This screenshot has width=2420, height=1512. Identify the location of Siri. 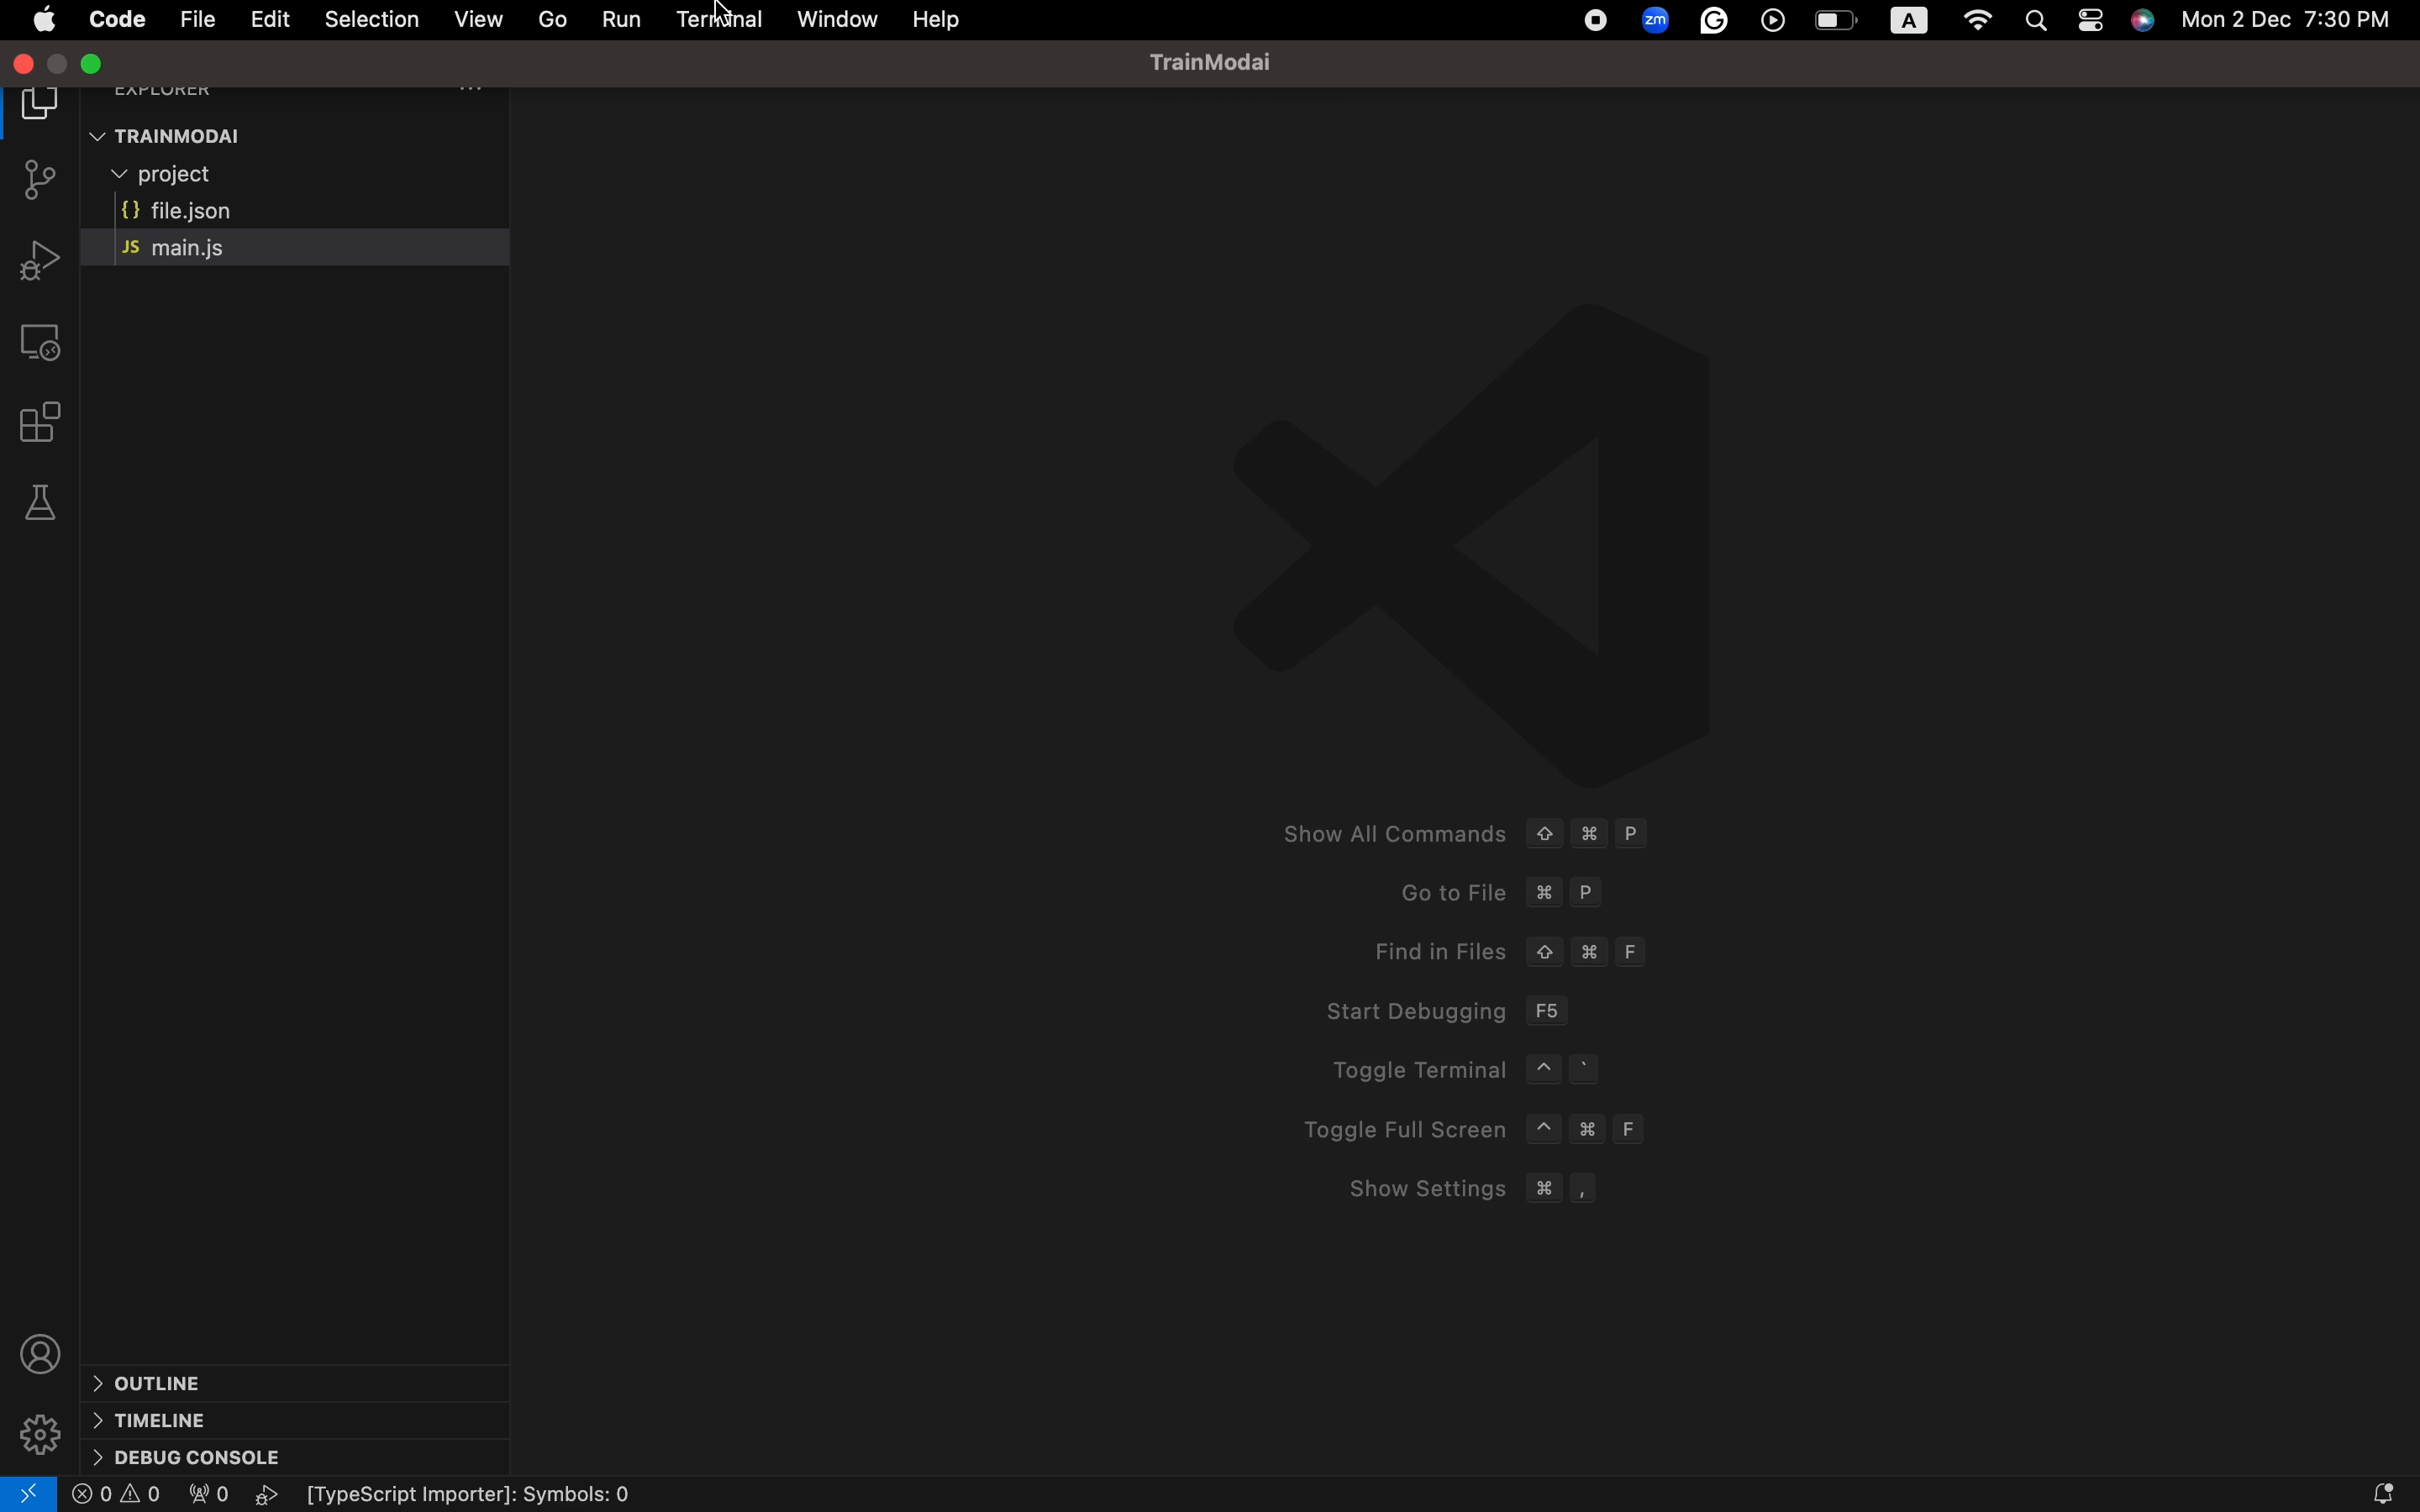
(2145, 24).